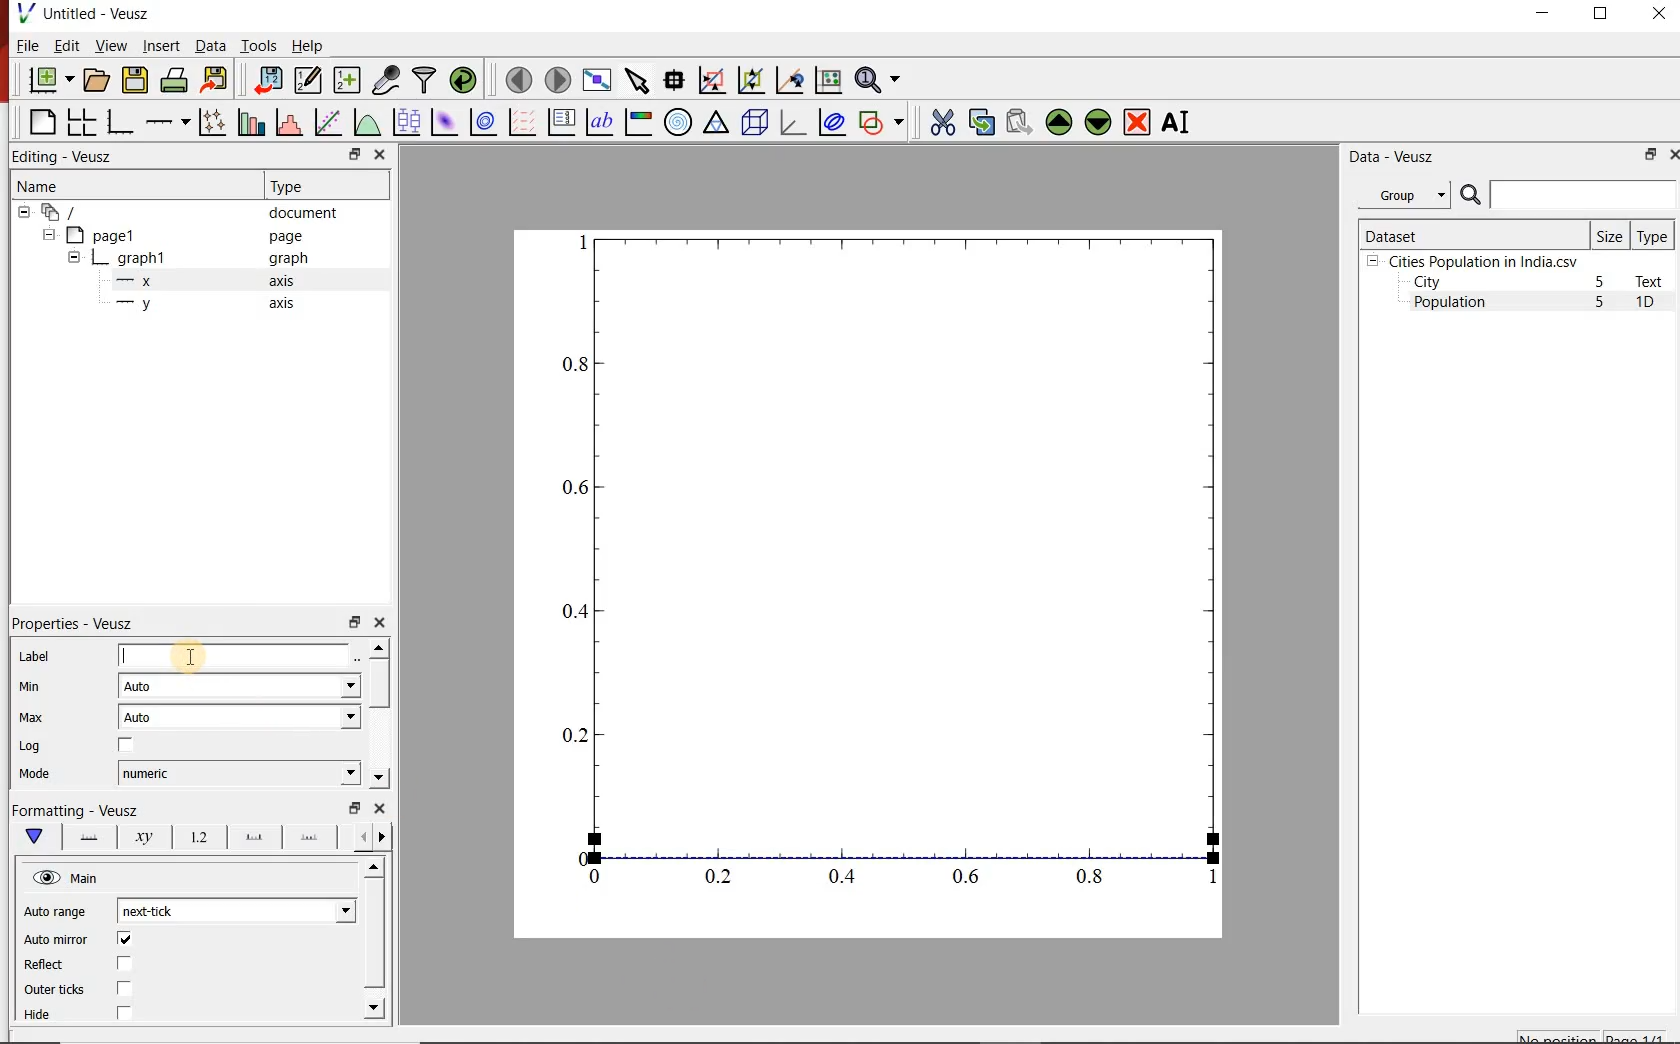  What do you see at coordinates (1657, 16) in the screenshot?
I see `CLOSE` at bounding box center [1657, 16].